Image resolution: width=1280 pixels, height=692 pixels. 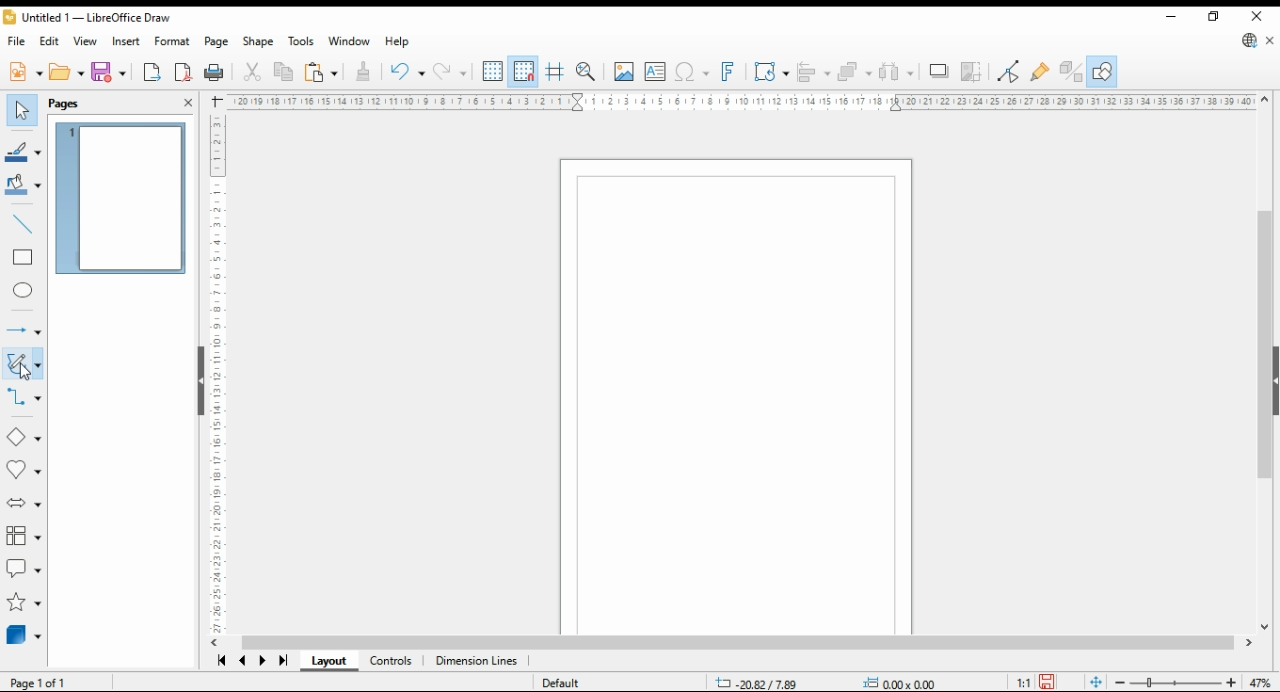 What do you see at coordinates (1009, 72) in the screenshot?
I see `toggle endpoint edit mode` at bounding box center [1009, 72].